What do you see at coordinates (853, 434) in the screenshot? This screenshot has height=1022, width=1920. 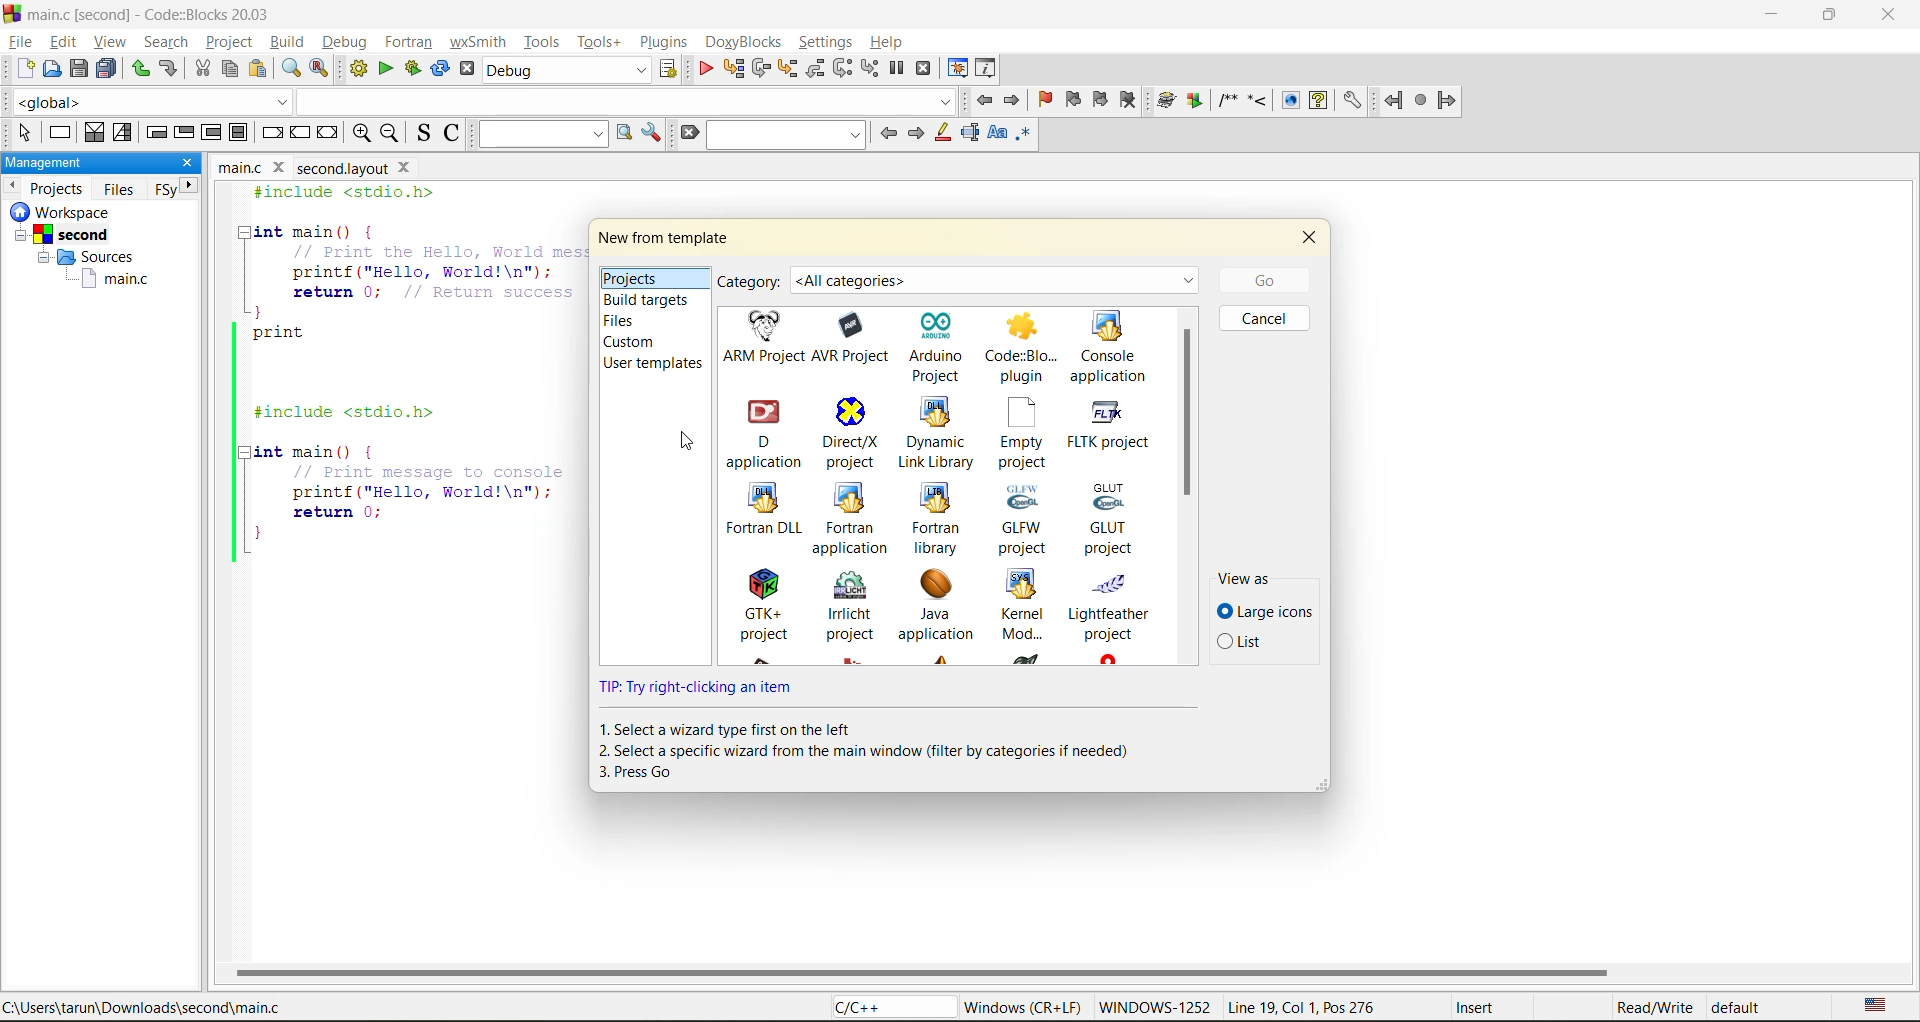 I see `direct/x project` at bounding box center [853, 434].